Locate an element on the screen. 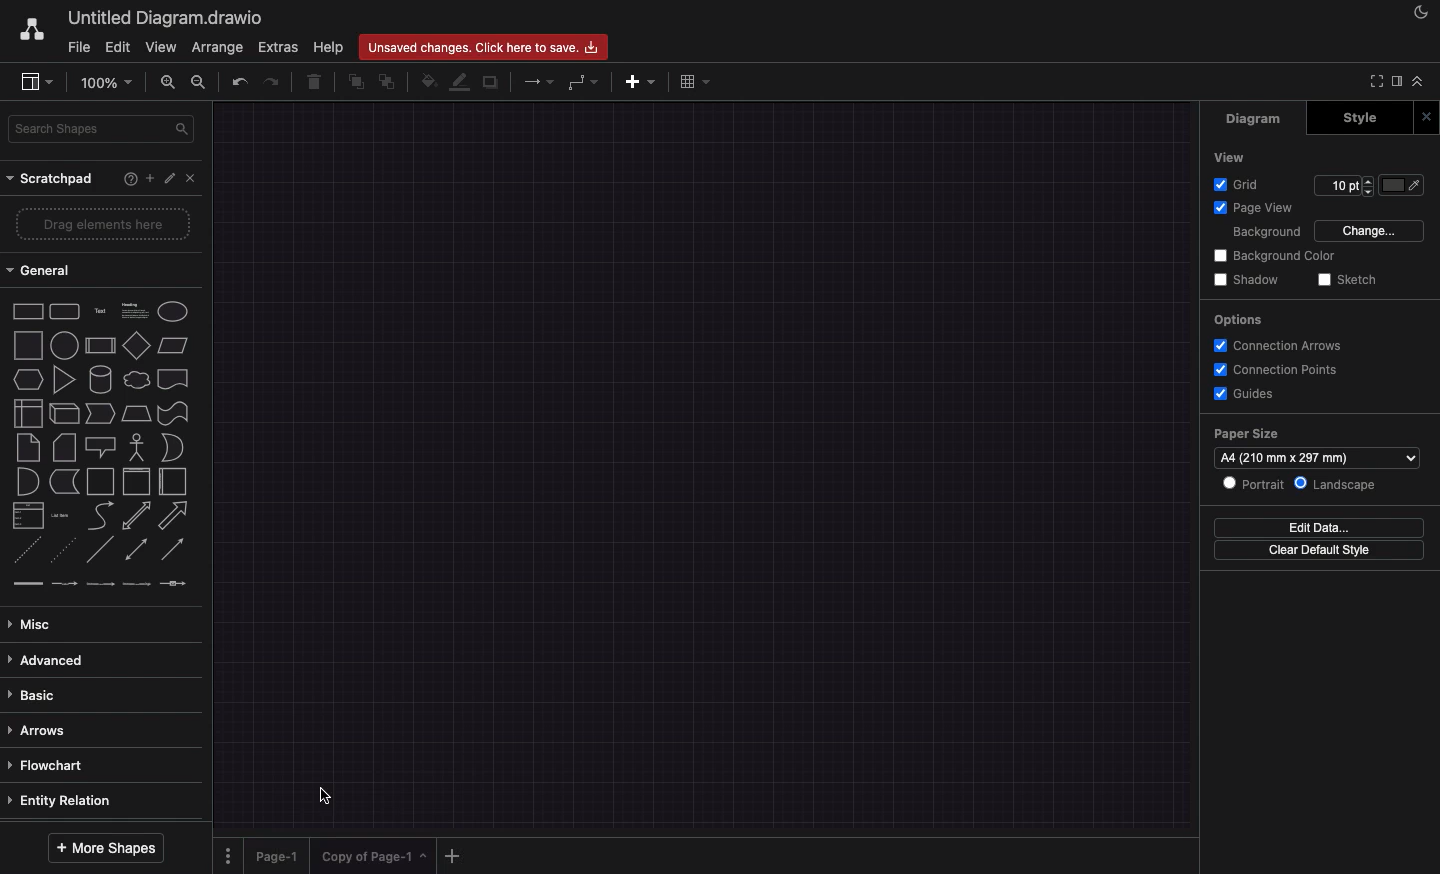 The height and width of the screenshot is (874, 1440). zoom in is located at coordinates (167, 83).